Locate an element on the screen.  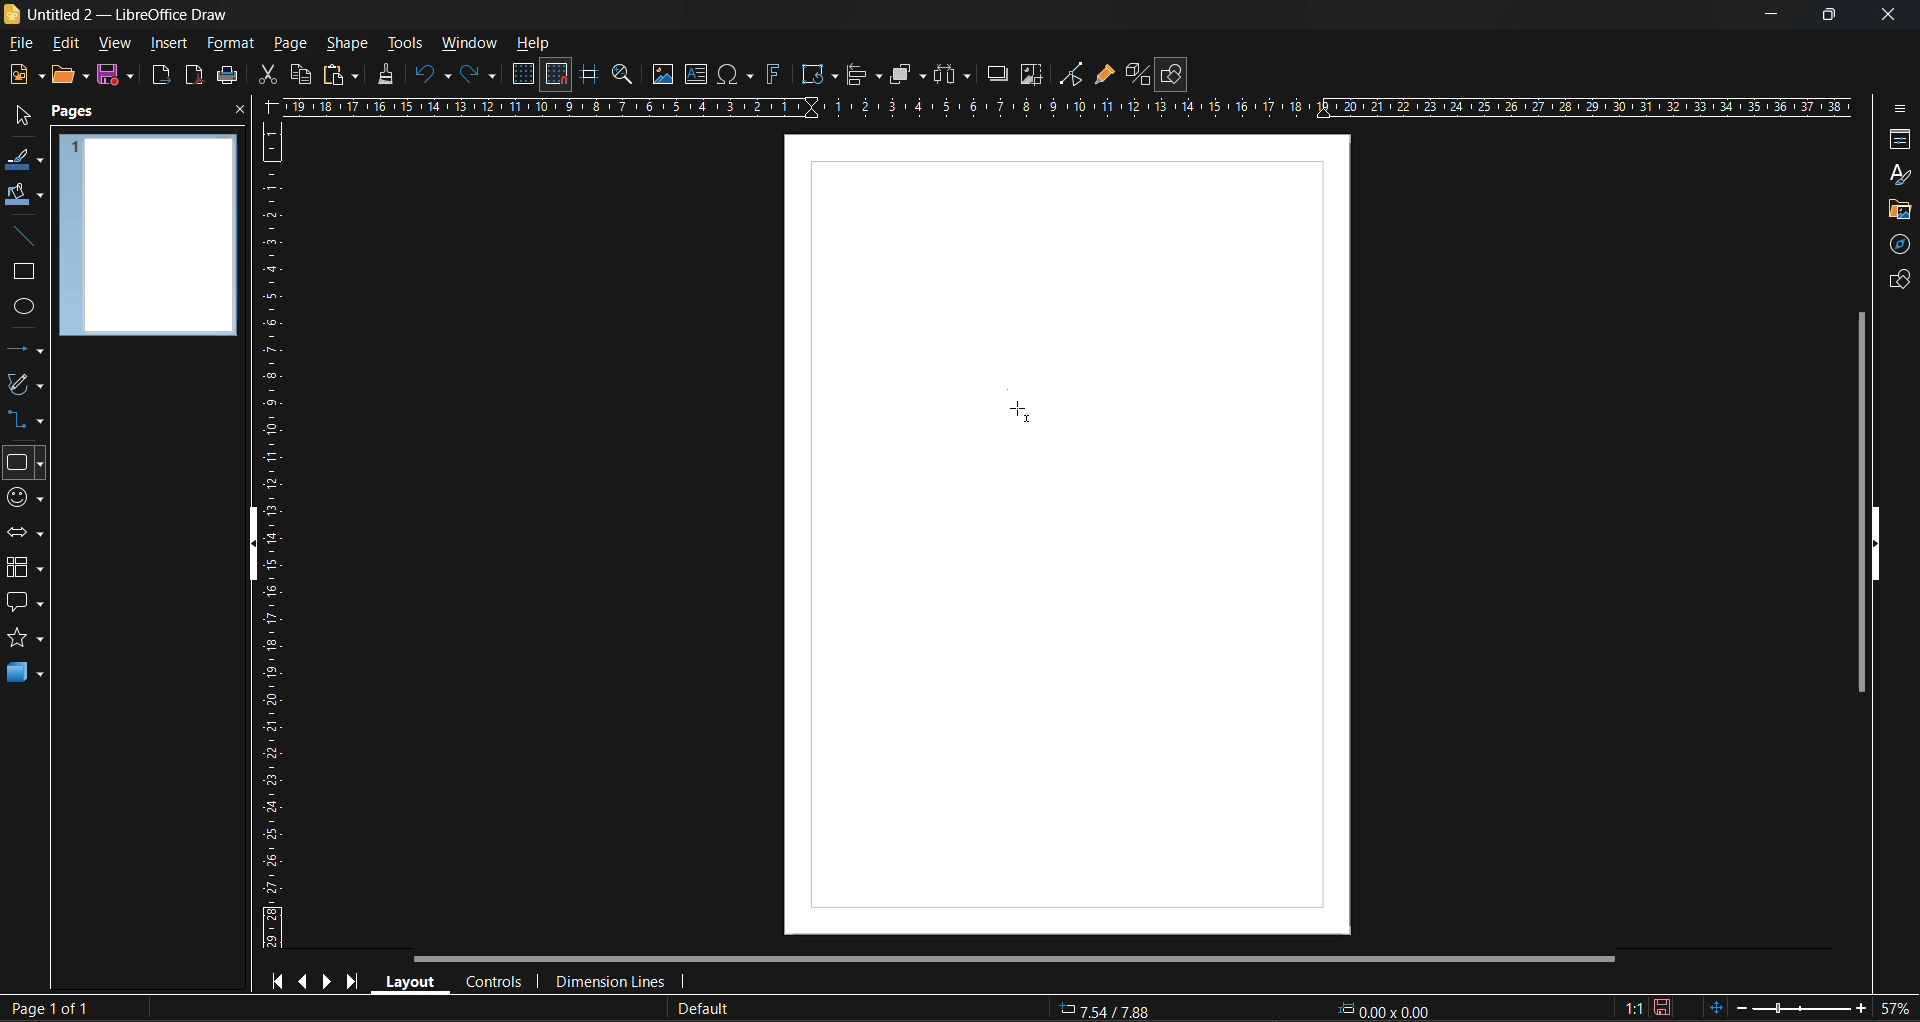
redo is located at coordinates (479, 76).